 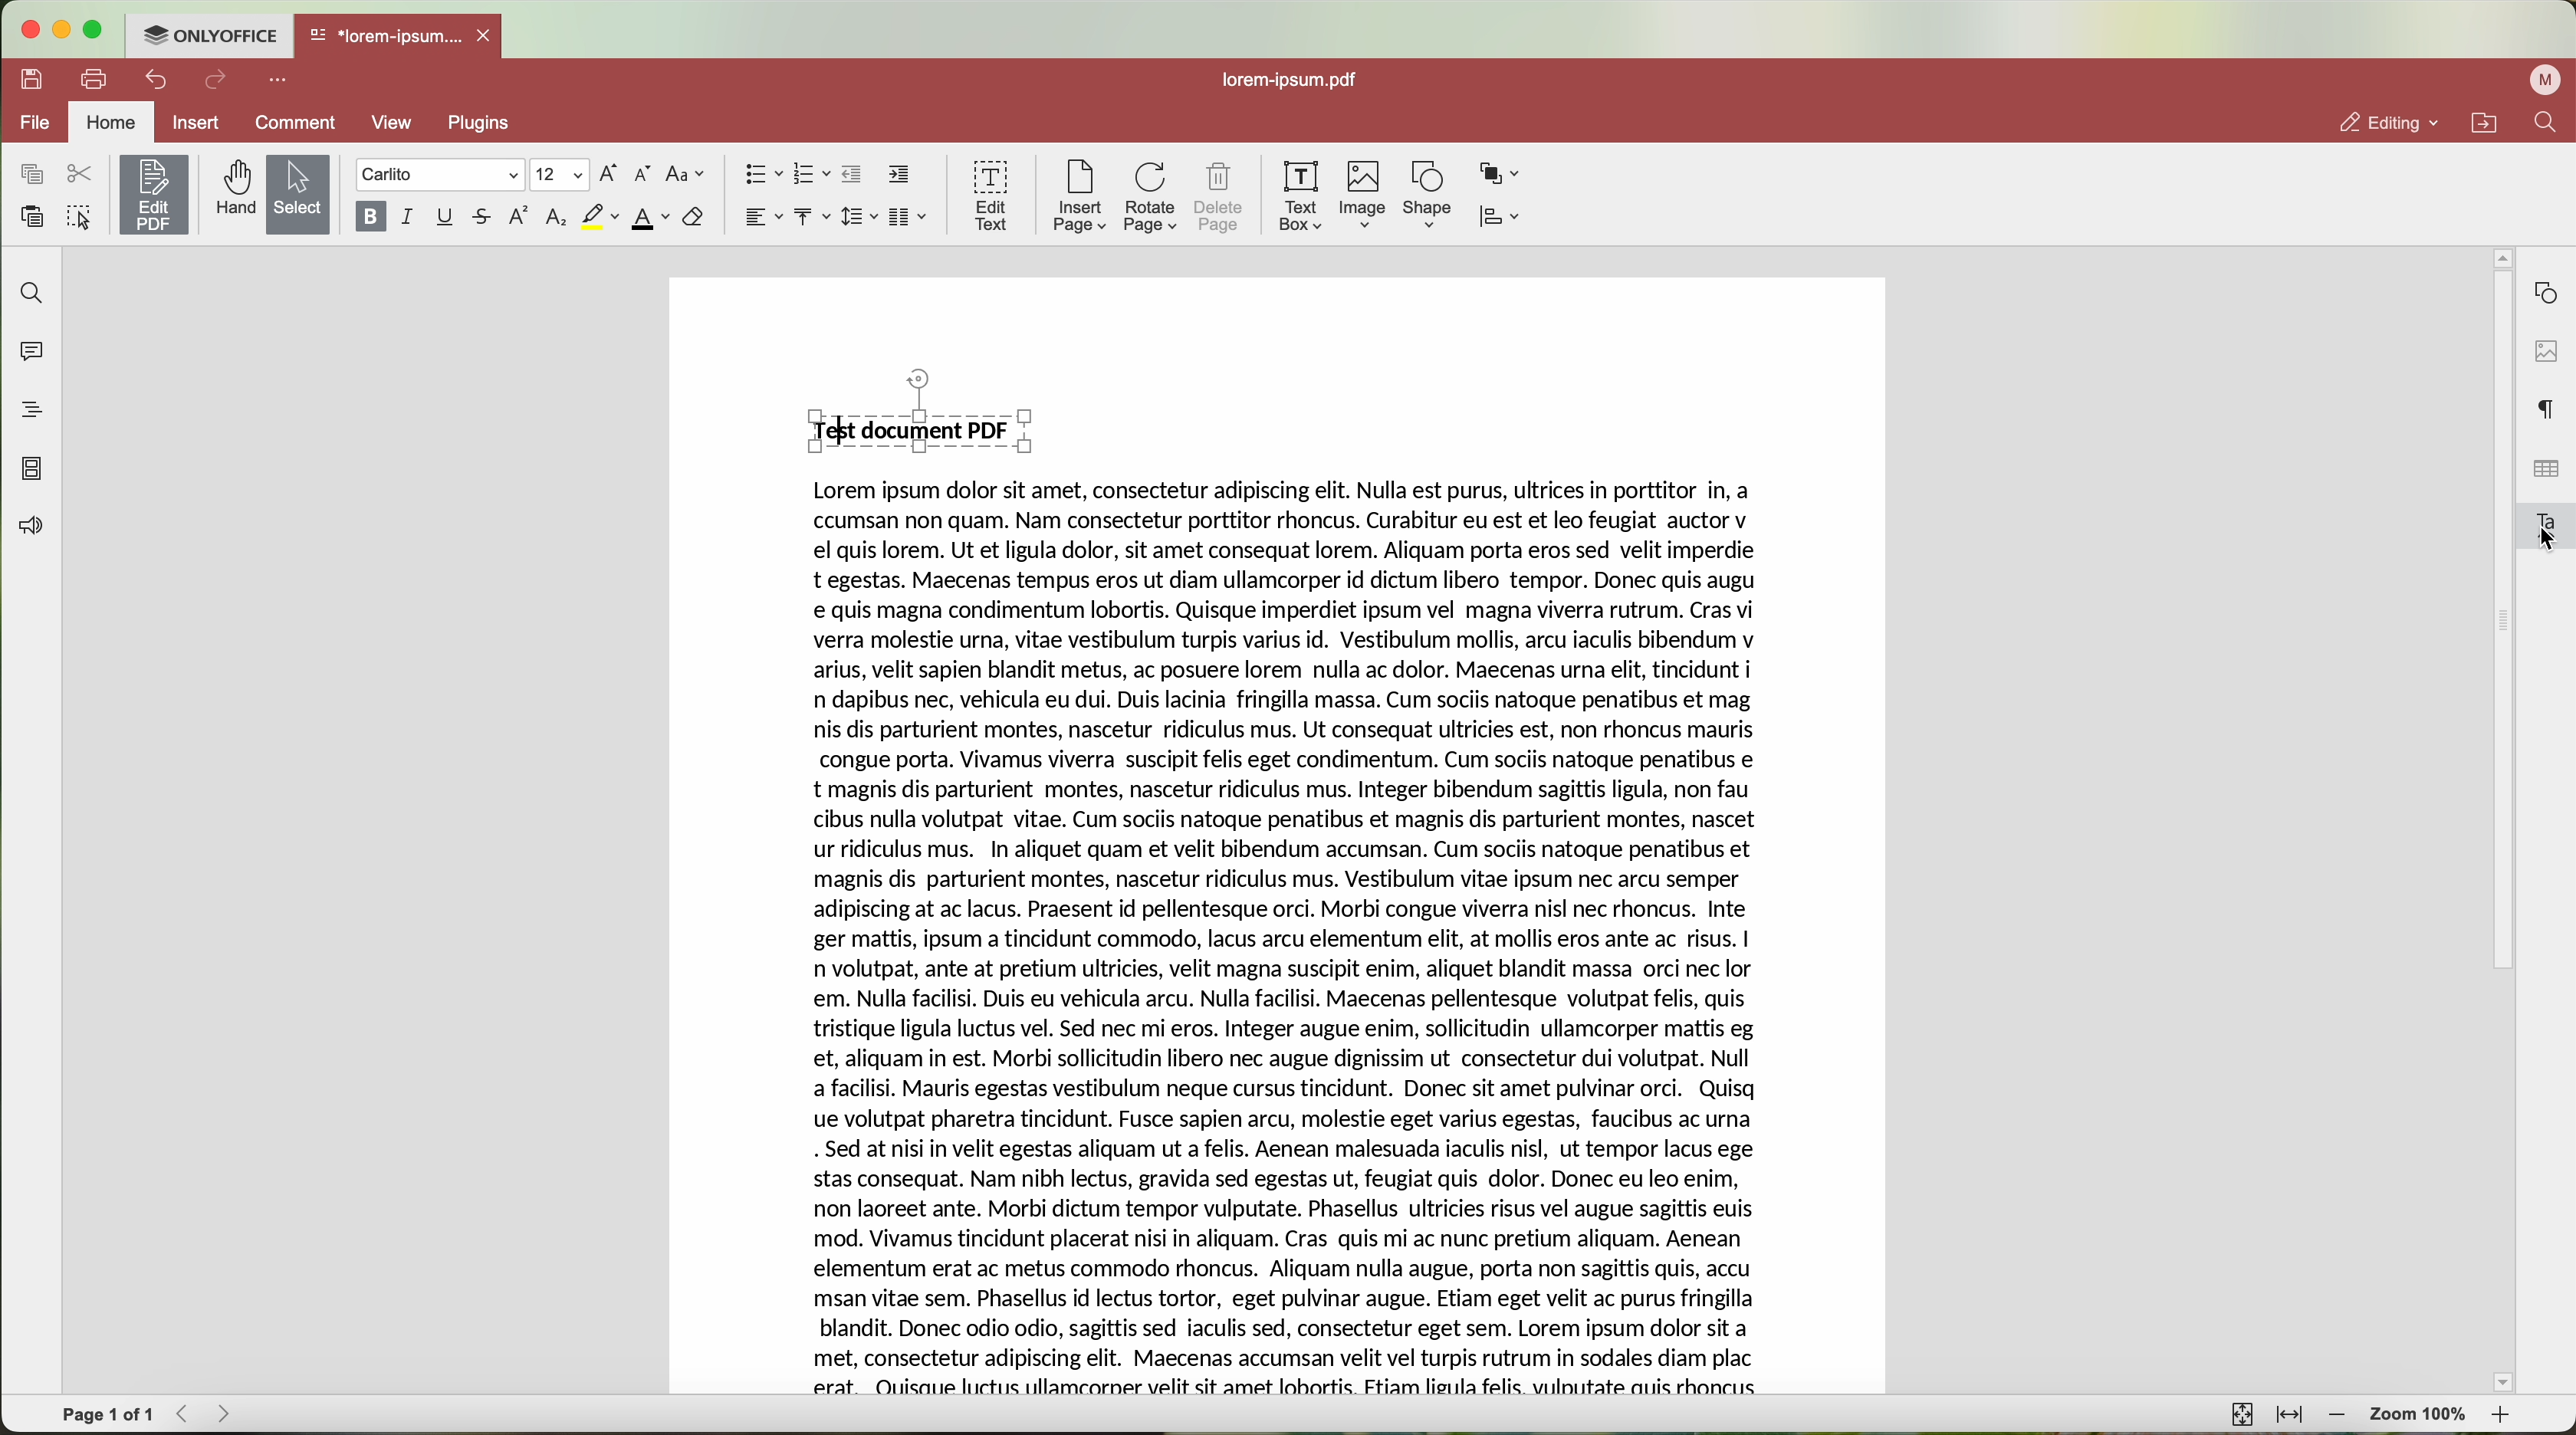 What do you see at coordinates (1078, 199) in the screenshot?
I see `insert page` at bounding box center [1078, 199].